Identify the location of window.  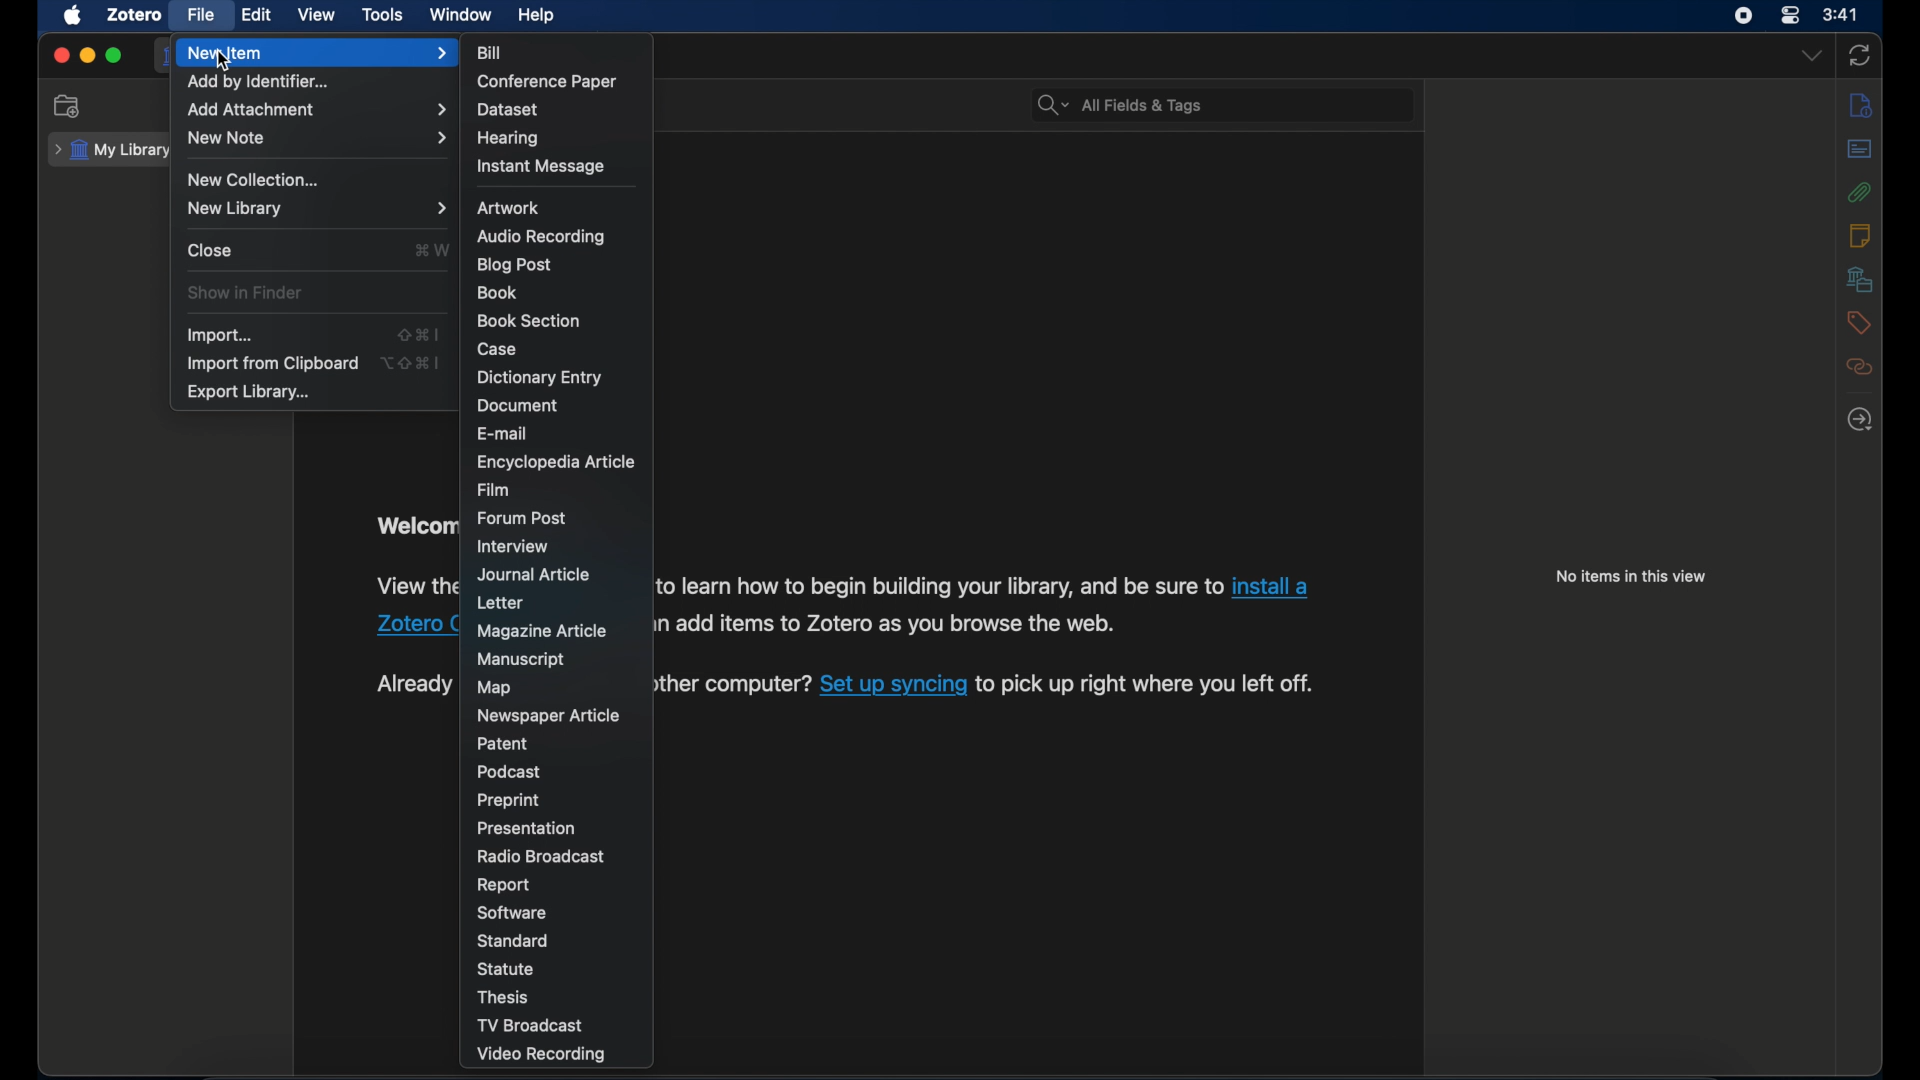
(463, 16).